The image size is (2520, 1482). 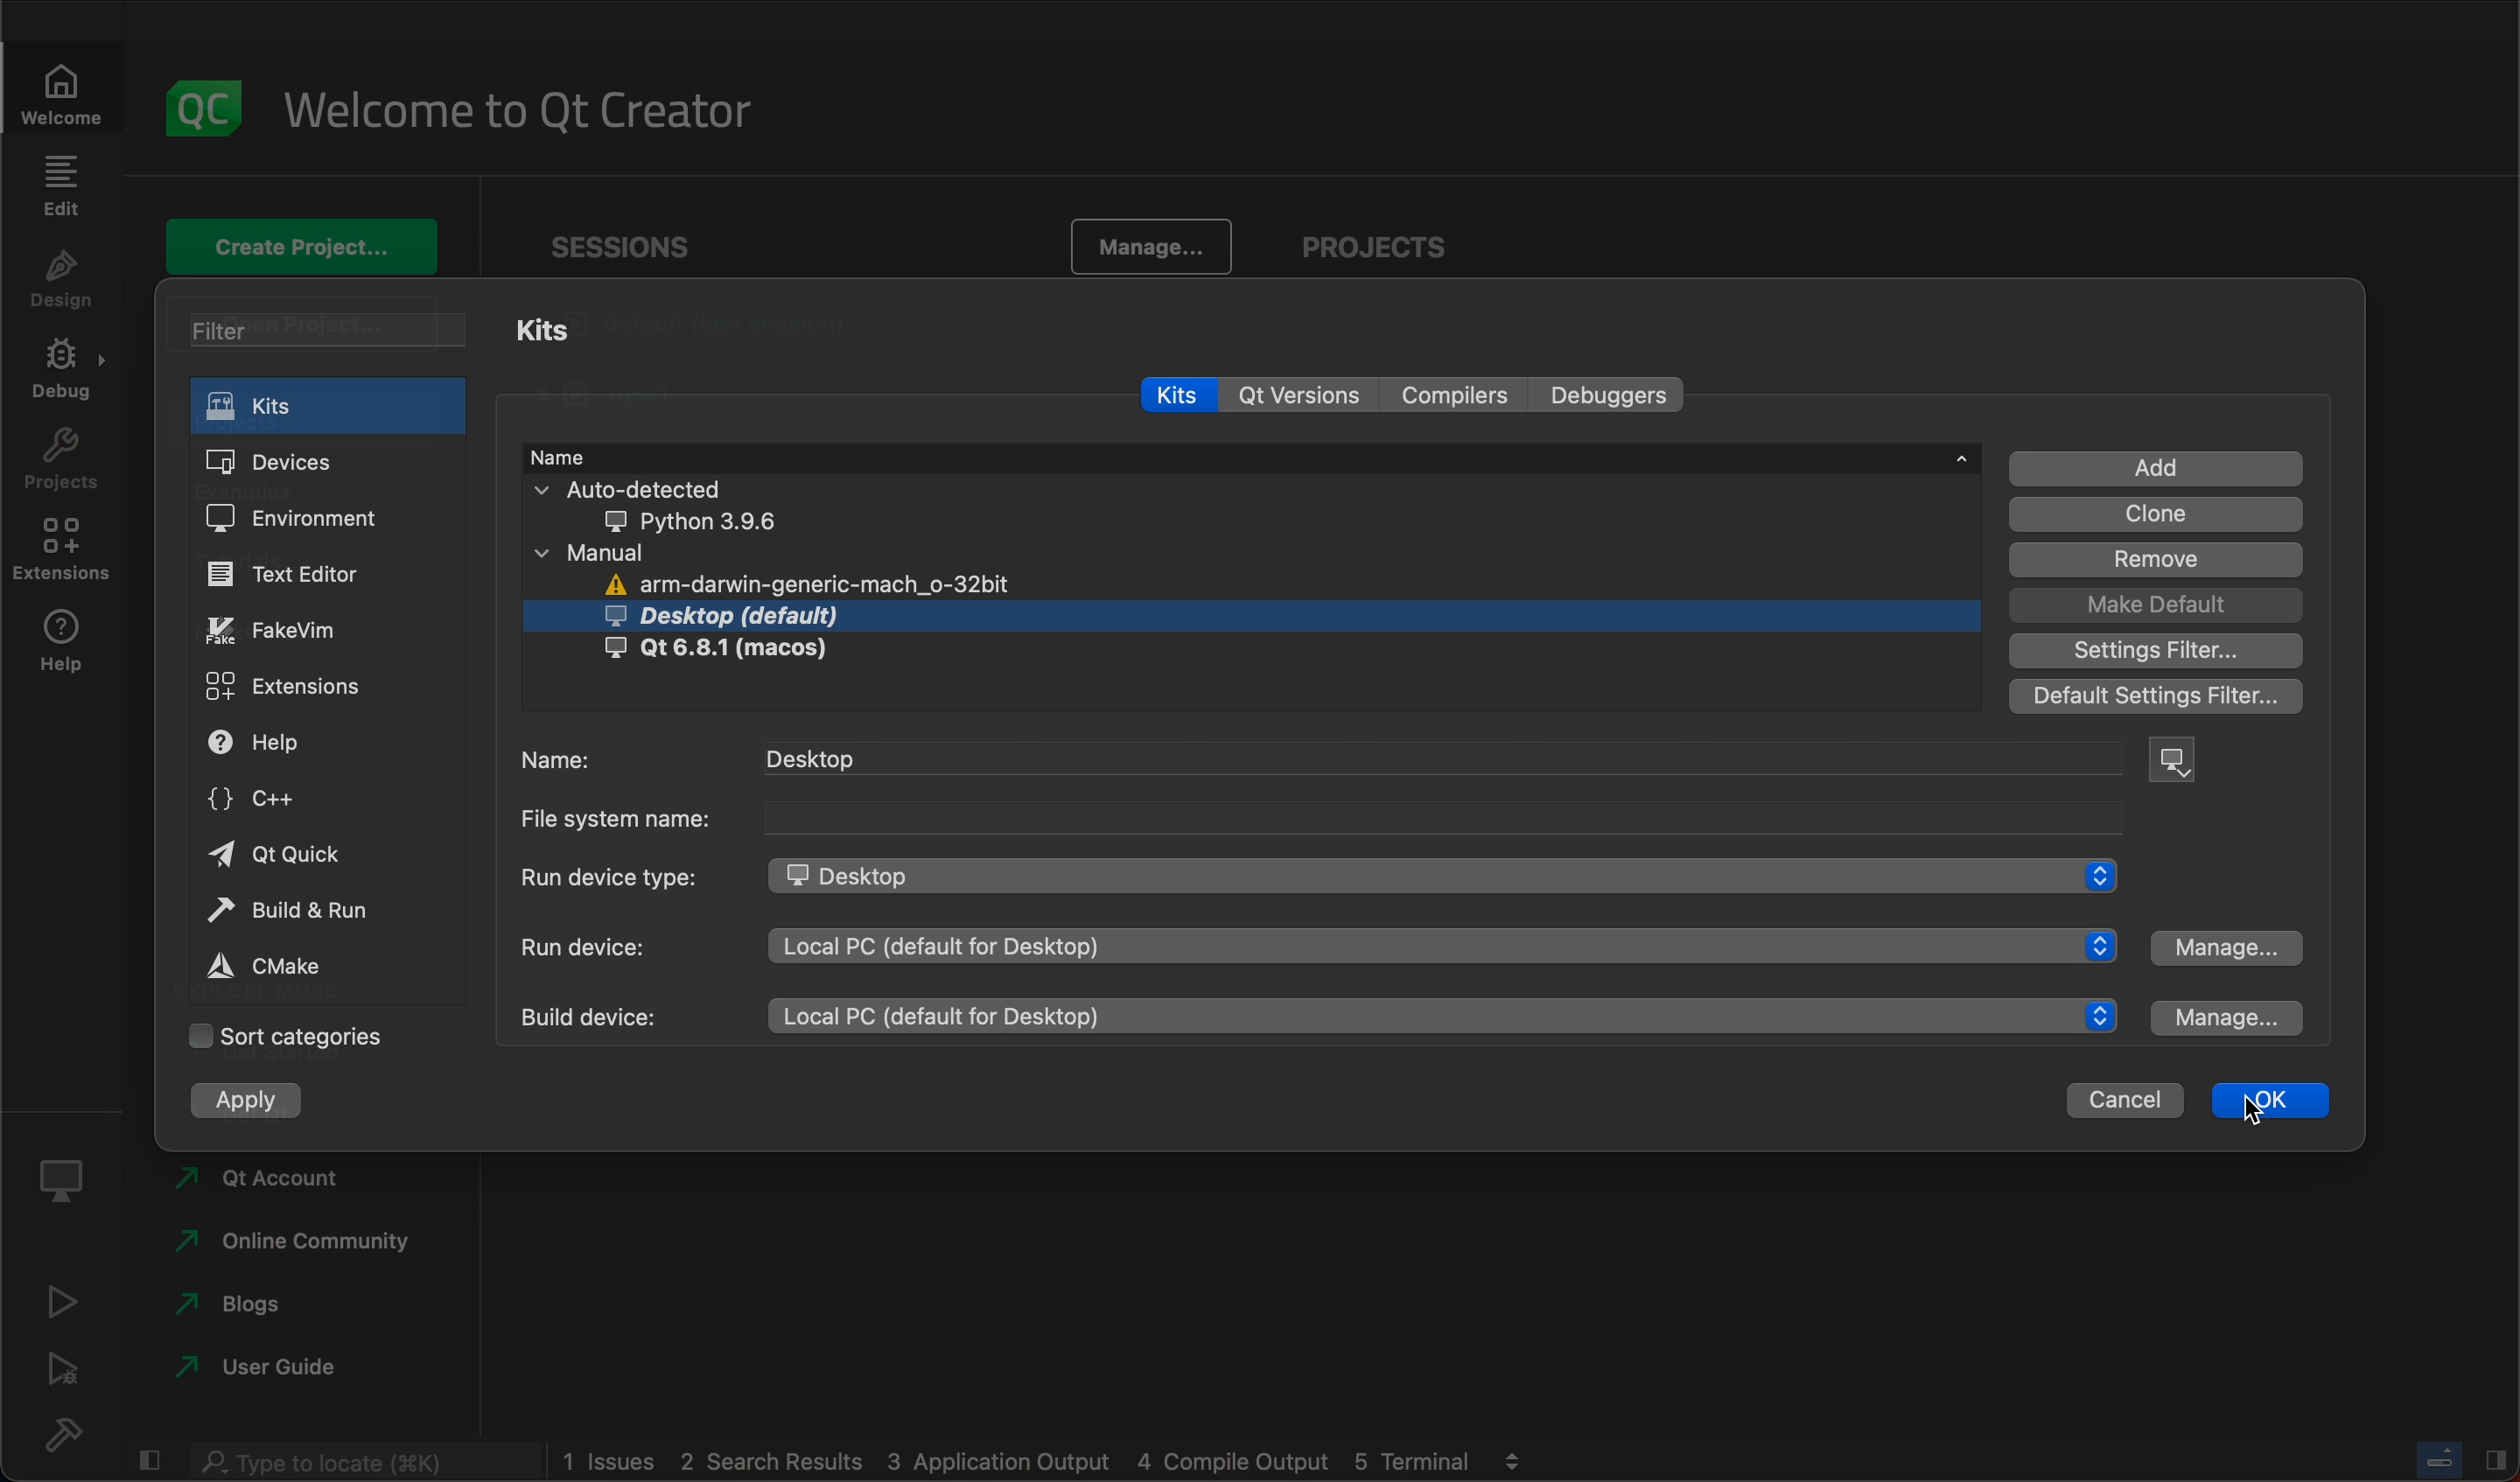 I want to click on remove, so click(x=2155, y=562).